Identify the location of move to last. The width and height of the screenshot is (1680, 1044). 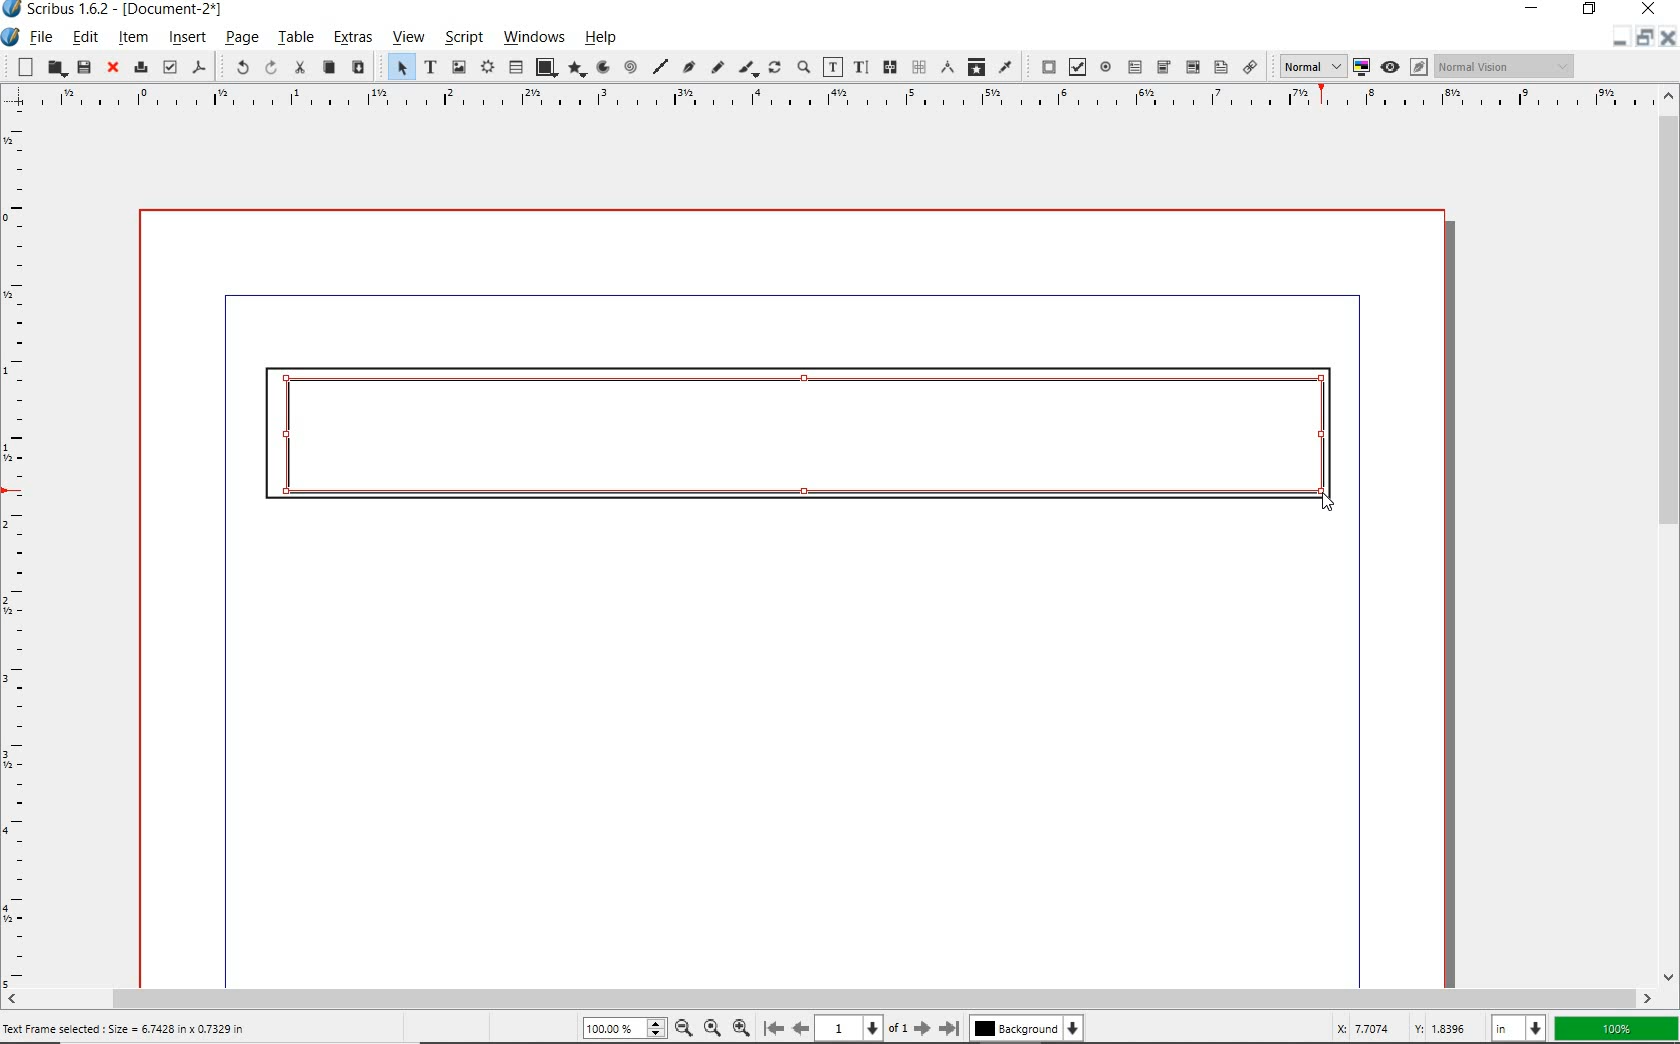
(953, 1025).